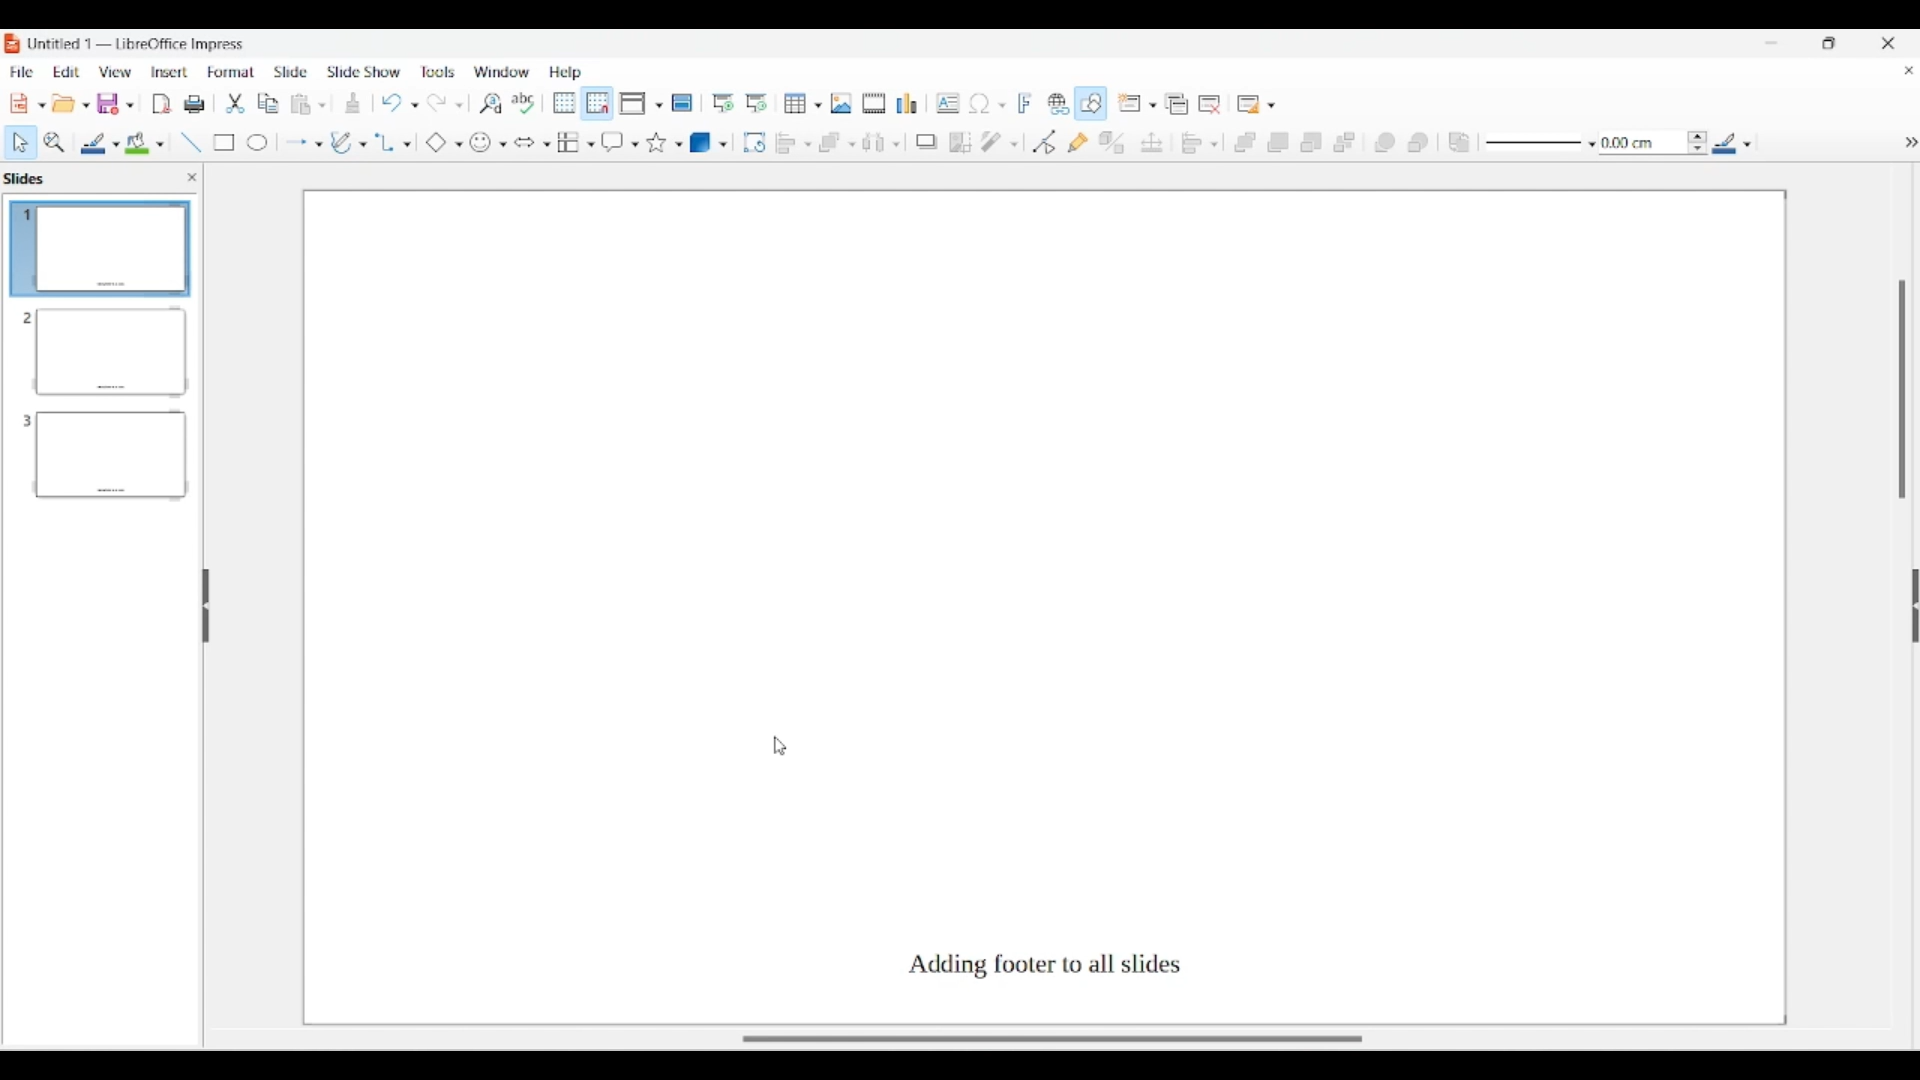 The image size is (1920, 1080). What do you see at coordinates (106, 354) in the screenshot?
I see `Slide 2` at bounding box center [106, 354].